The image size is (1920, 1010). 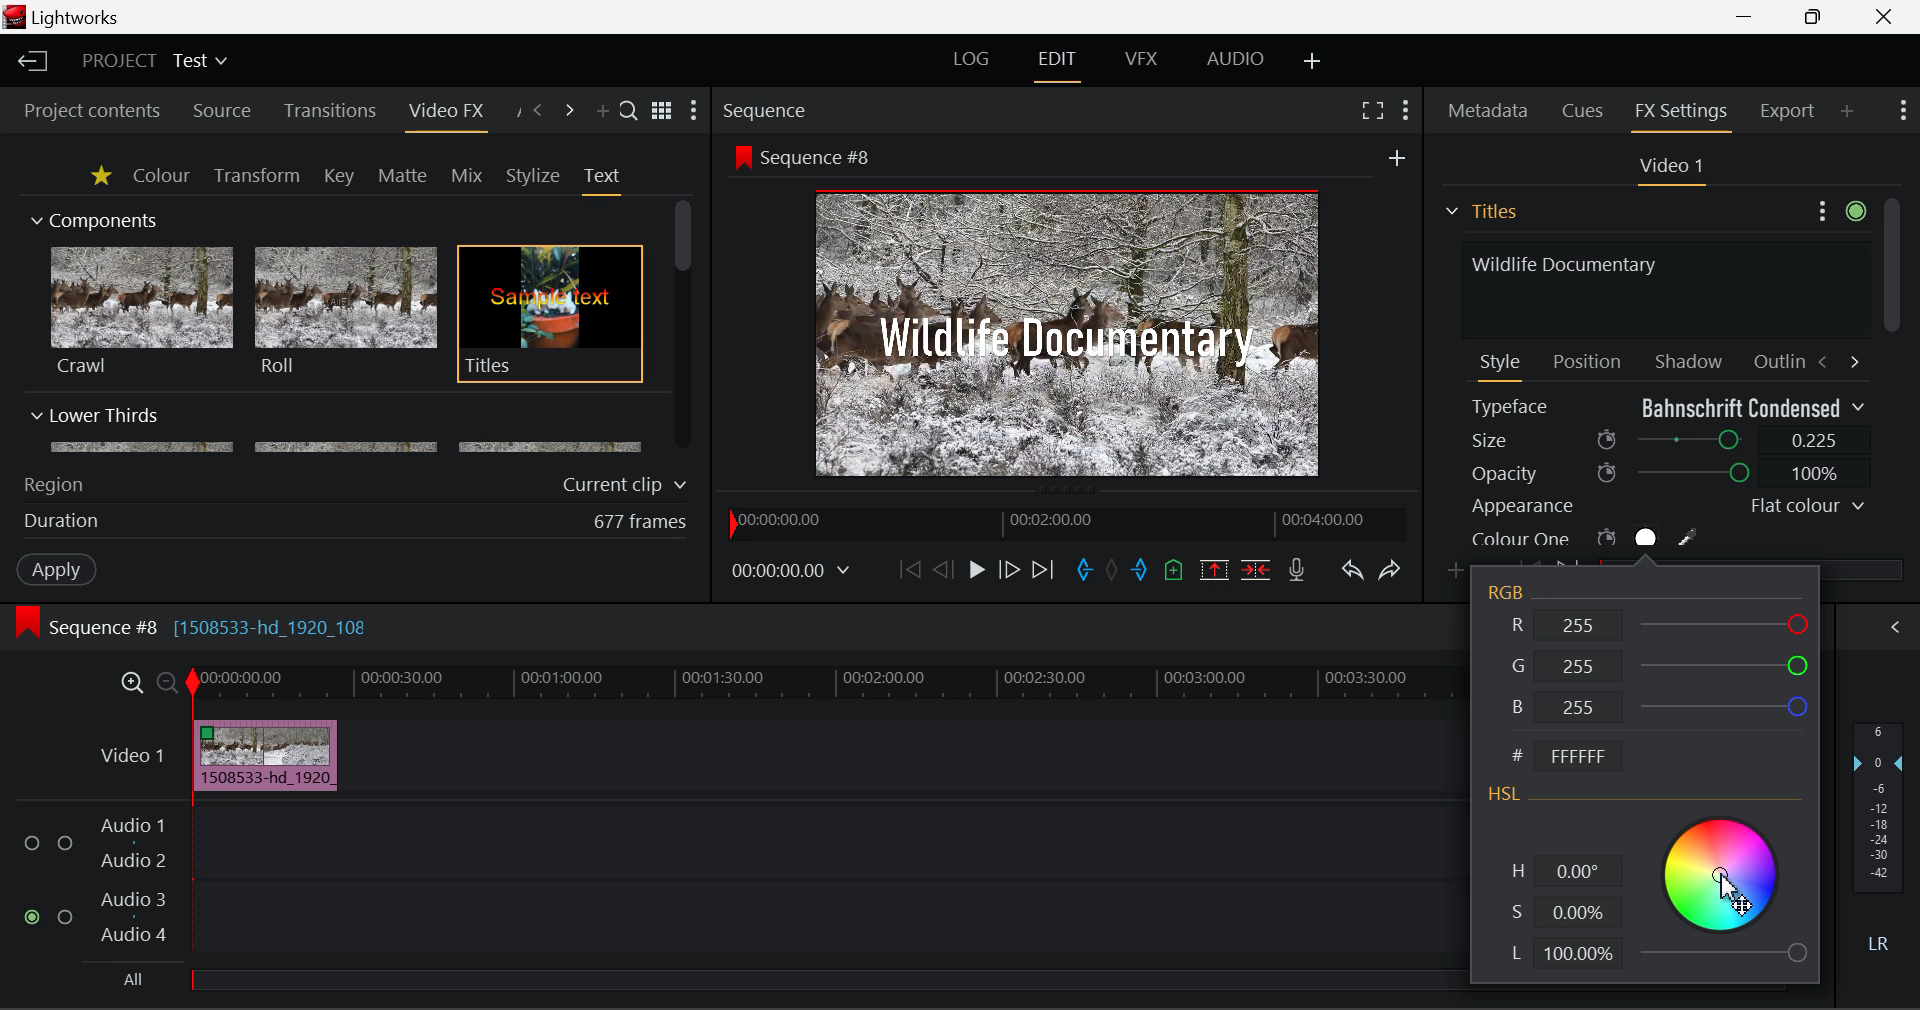 I want to click on Sequence #8, so click(x=824, y=158).